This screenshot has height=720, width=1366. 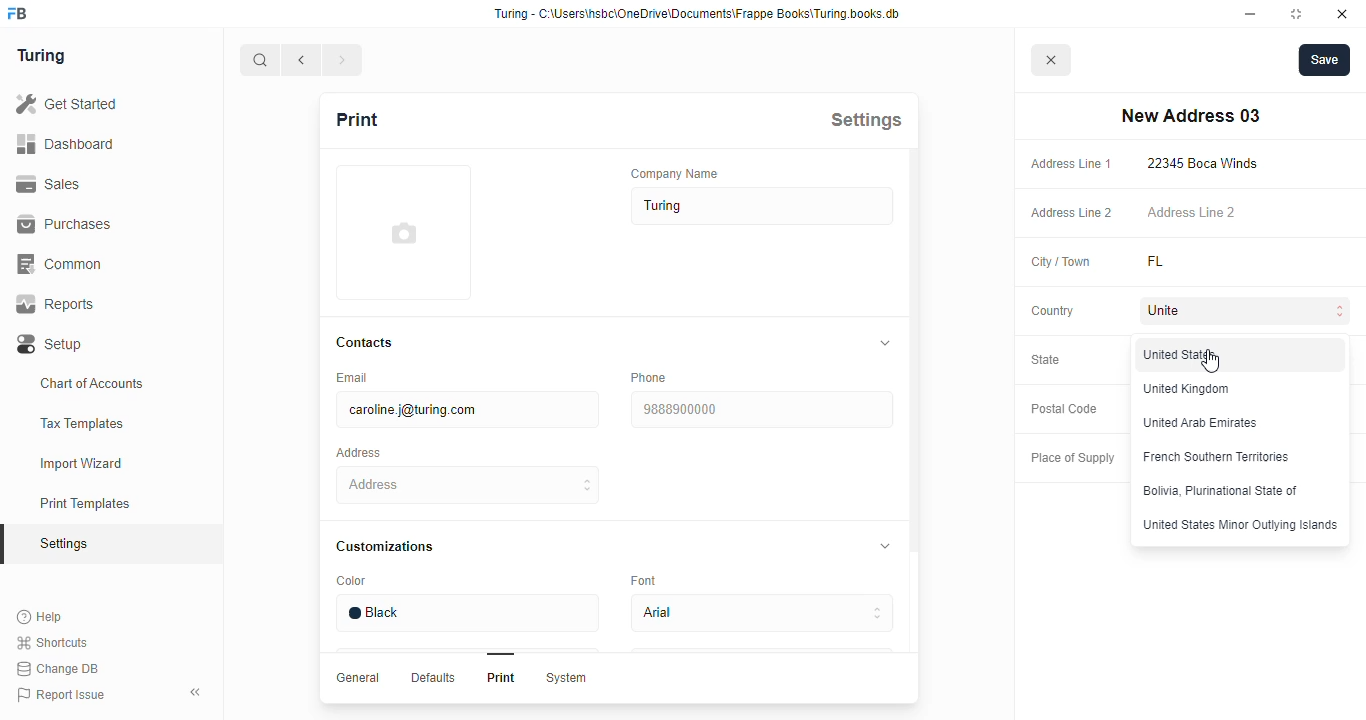 What do you see at coordinates (1221, 491) in the screenshot?
I see `Bolivia, Plurinational State of` at bounding box center [1221, 491].